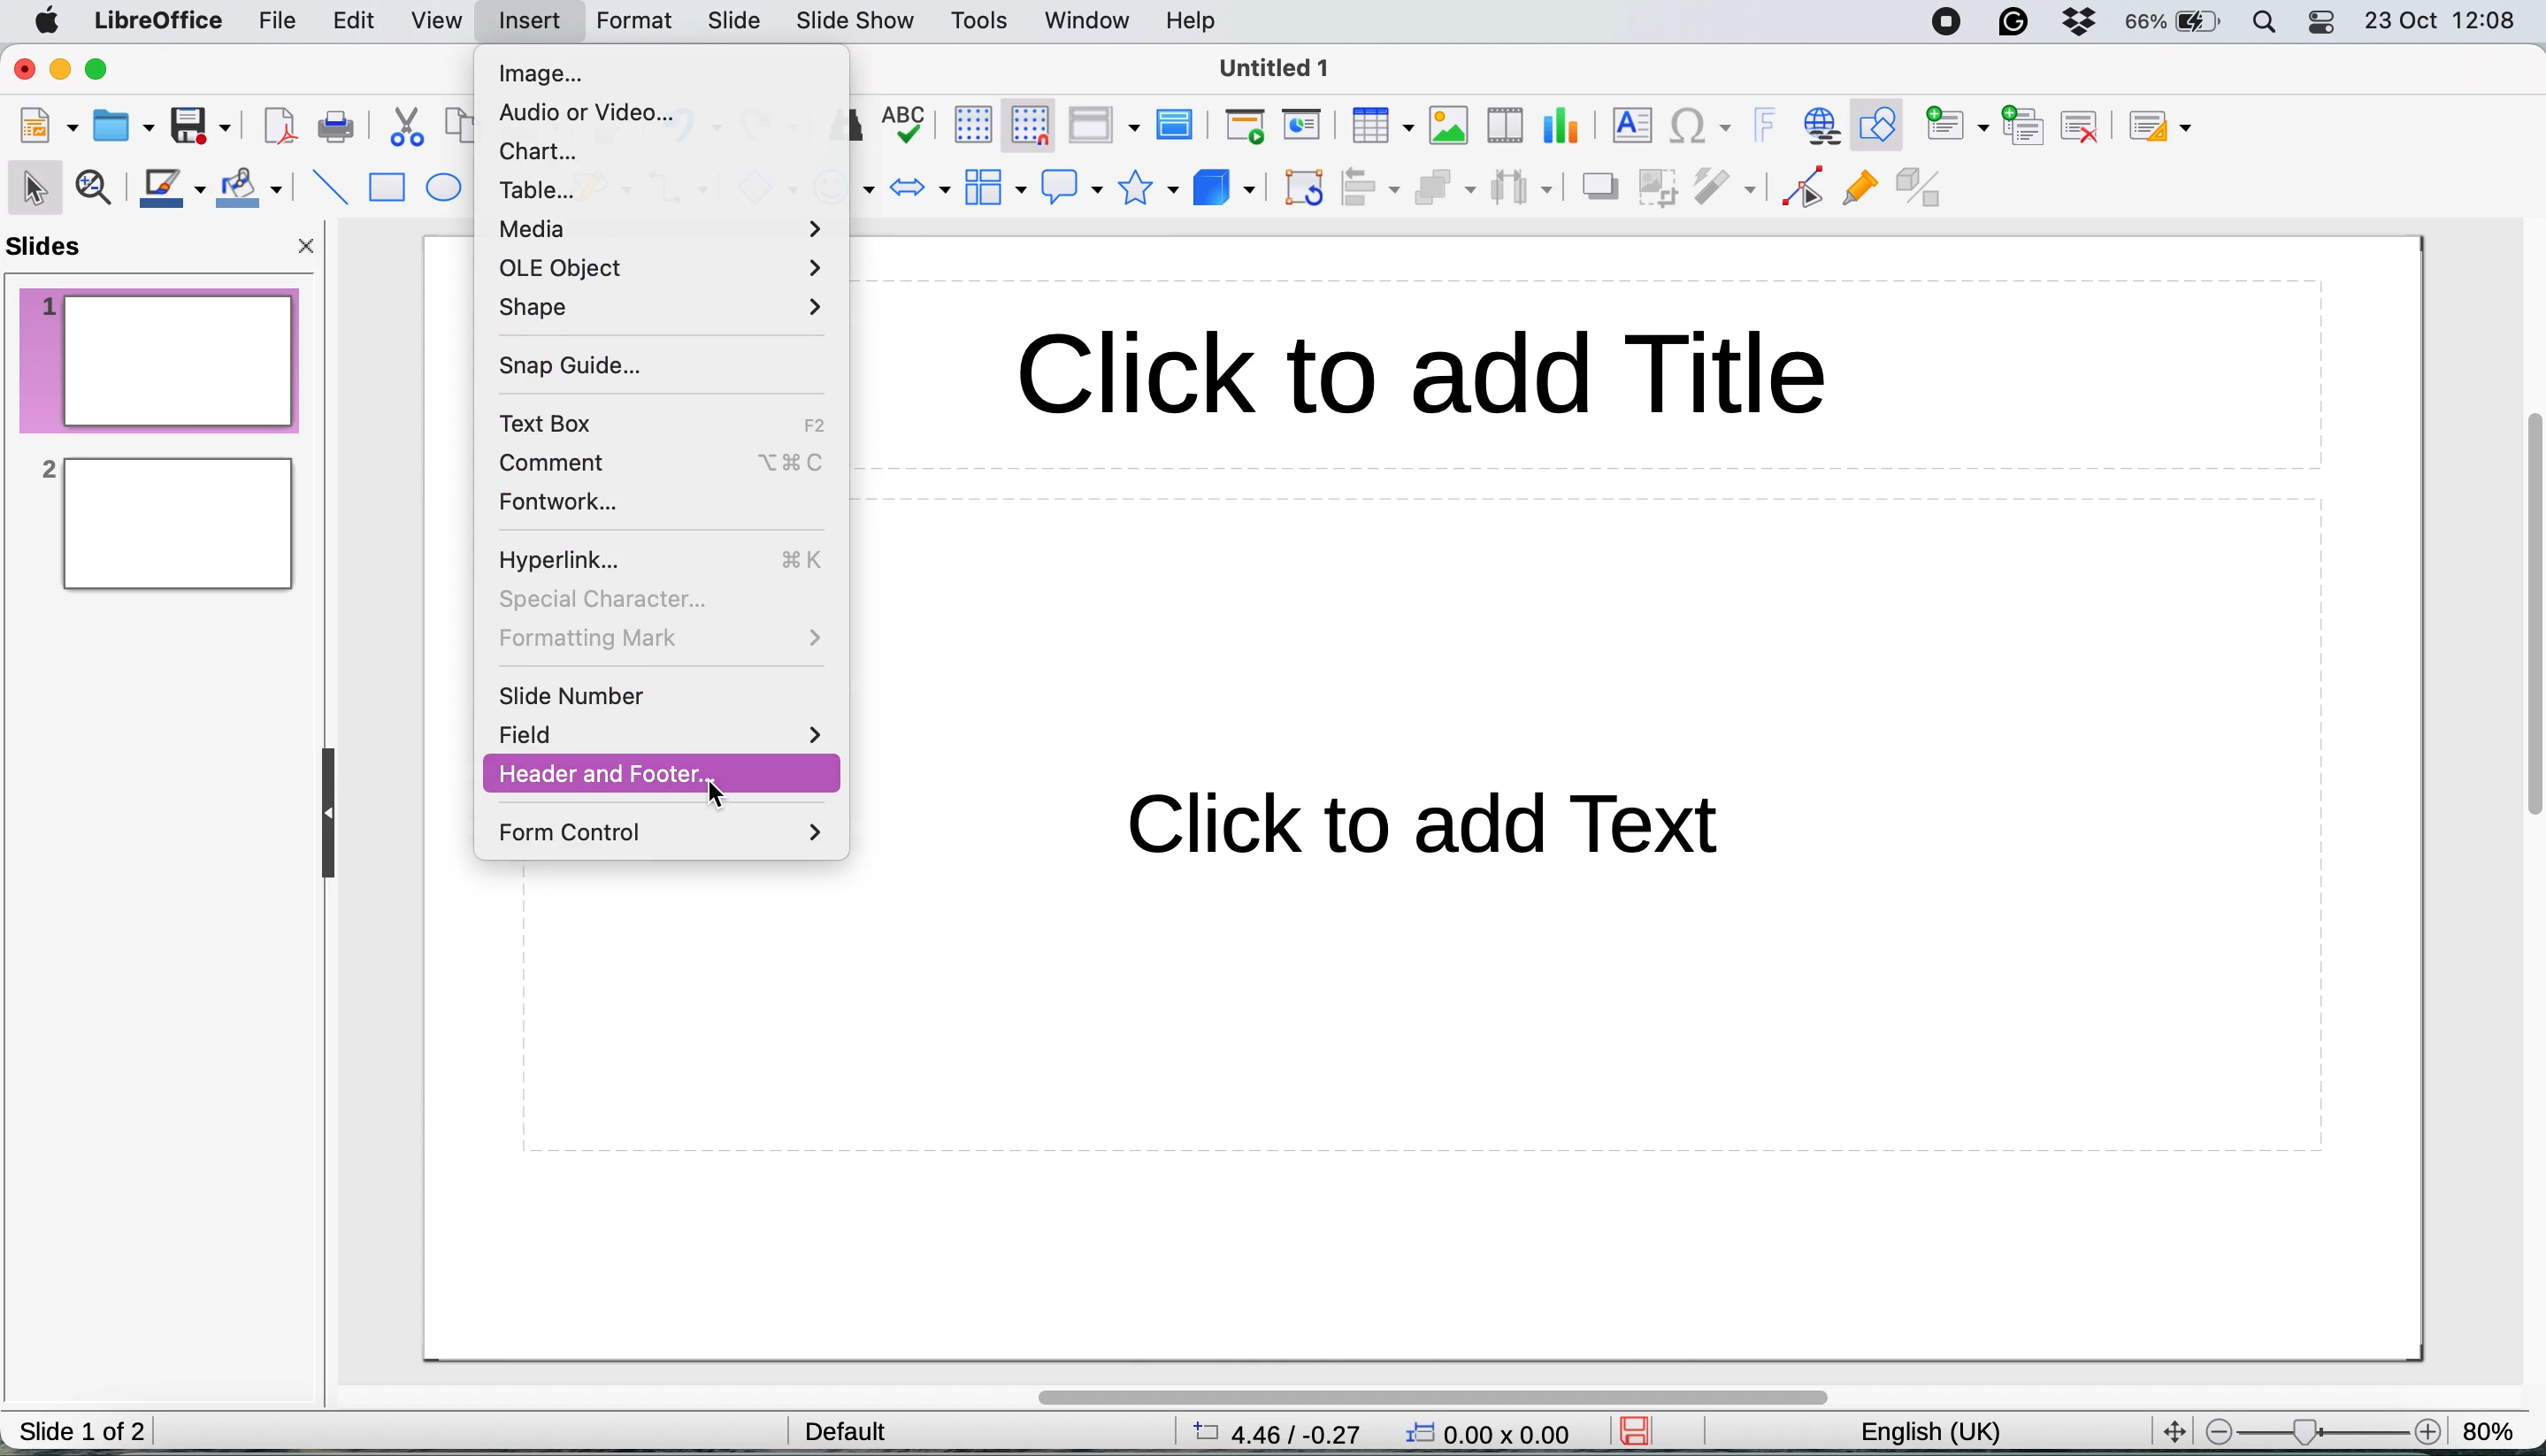 The width and height of the screenshot is (2546, 1456). I want to click on slide number, so click(575, 698).